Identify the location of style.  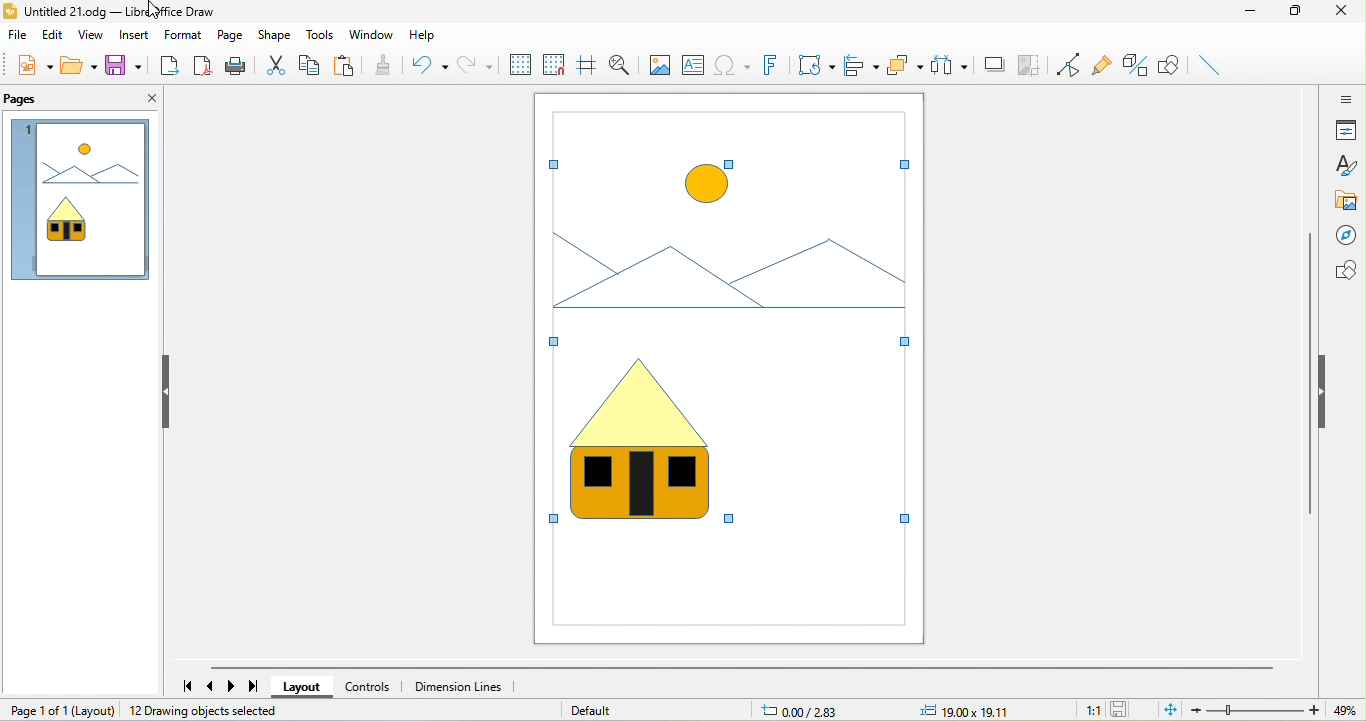
(1347, 165).